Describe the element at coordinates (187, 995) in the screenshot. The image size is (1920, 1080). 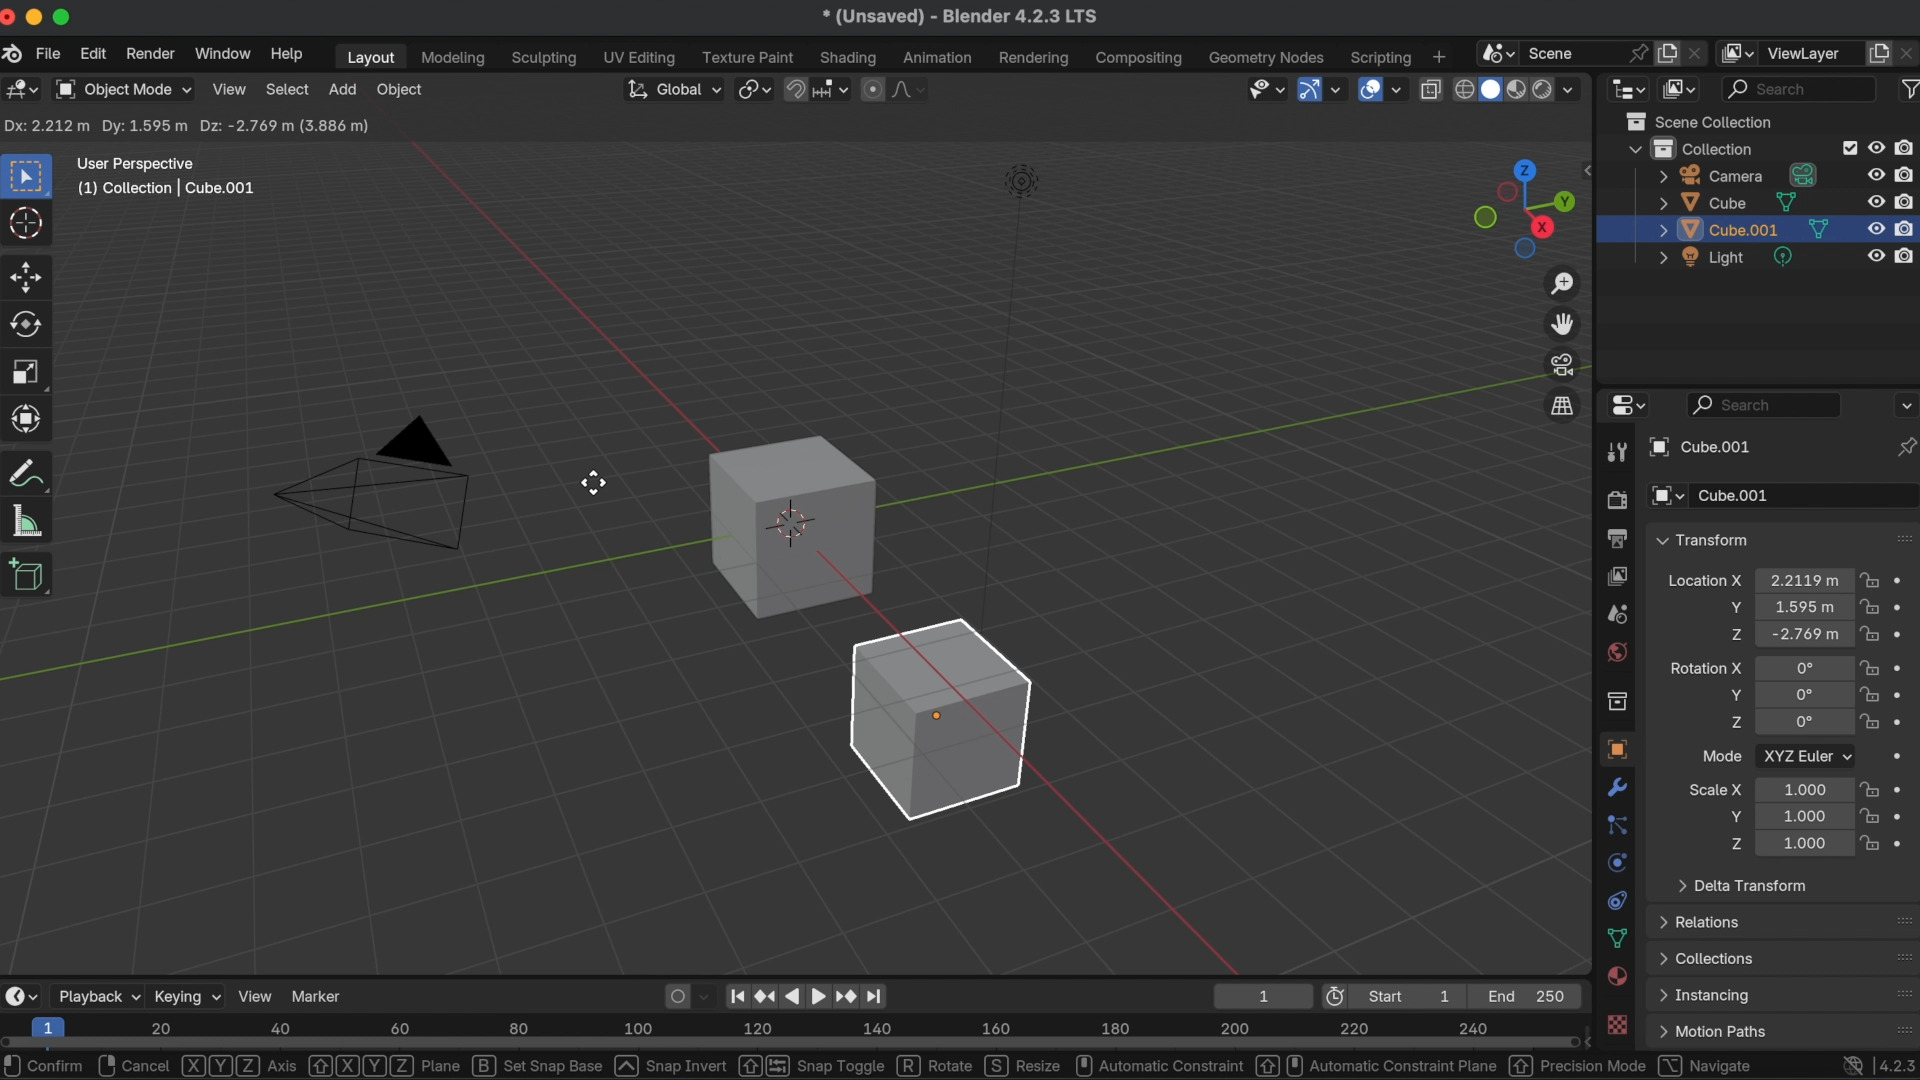
I see `keying` at that location.